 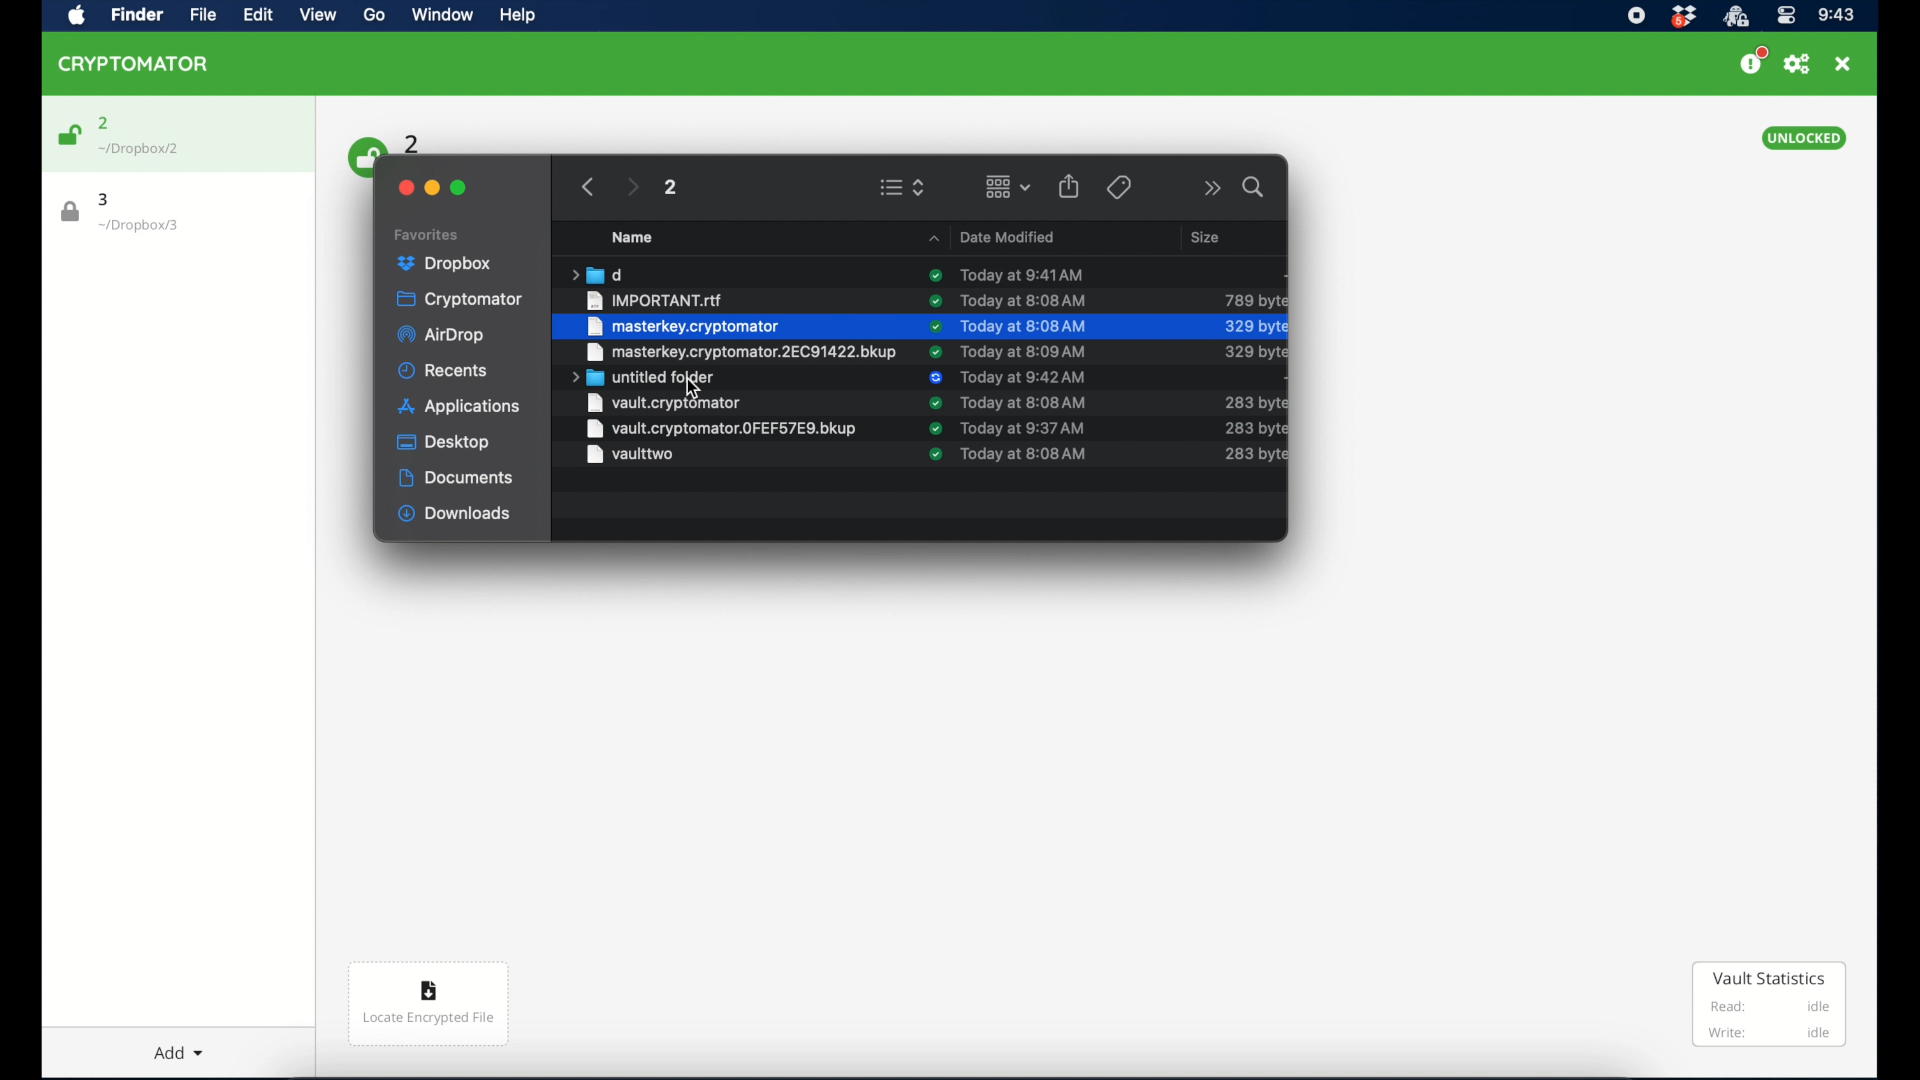 I want to click on name, so click(x=632, y=237).